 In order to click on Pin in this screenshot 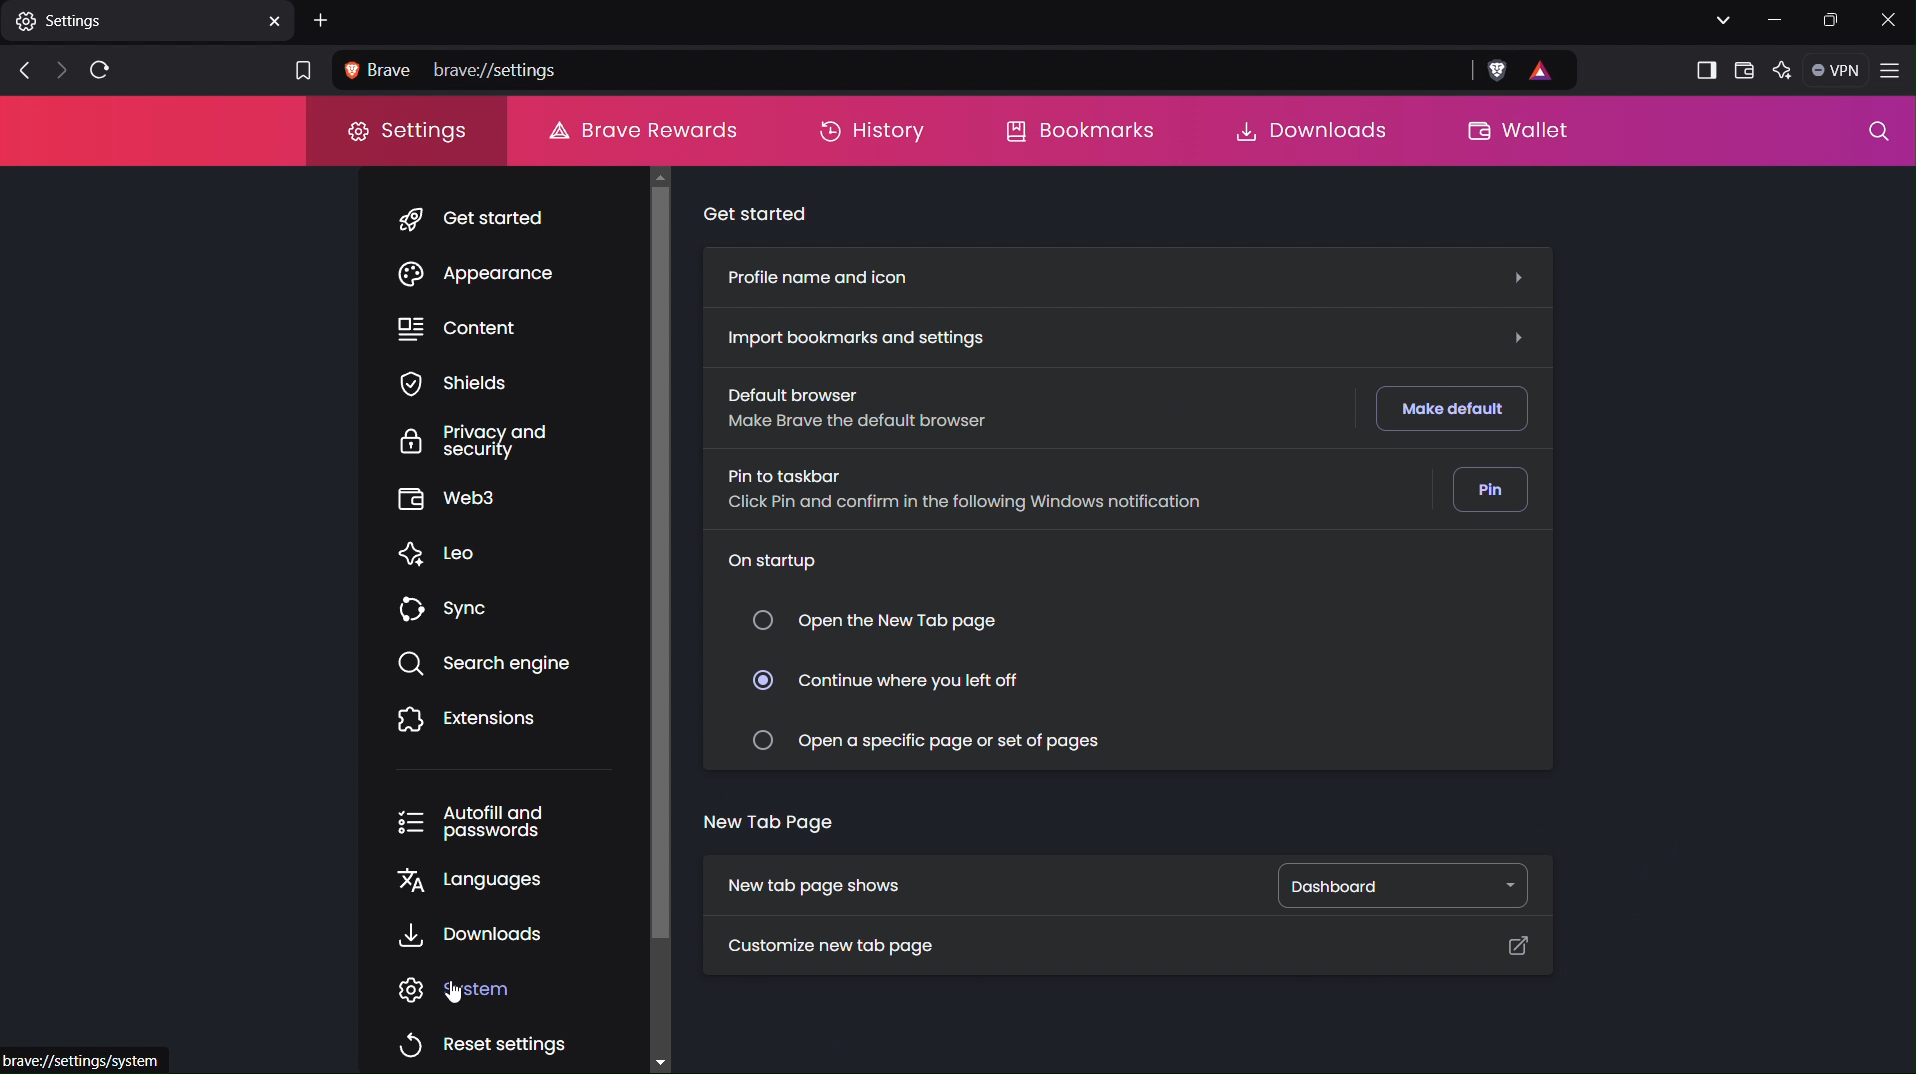, I will do `click(1482, 488)`.